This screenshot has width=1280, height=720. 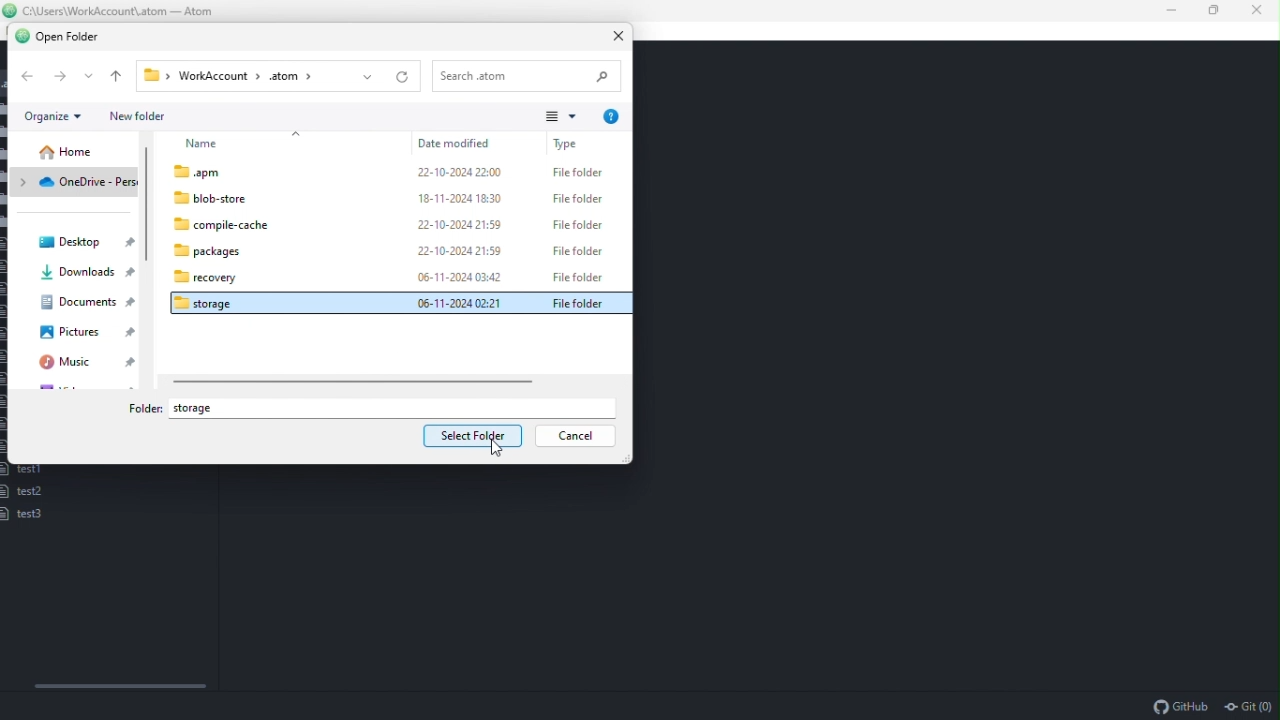 What do you see at coordinates (54, 116) in the screenshot?
I see `Organise` at bounding box center [54, 116].